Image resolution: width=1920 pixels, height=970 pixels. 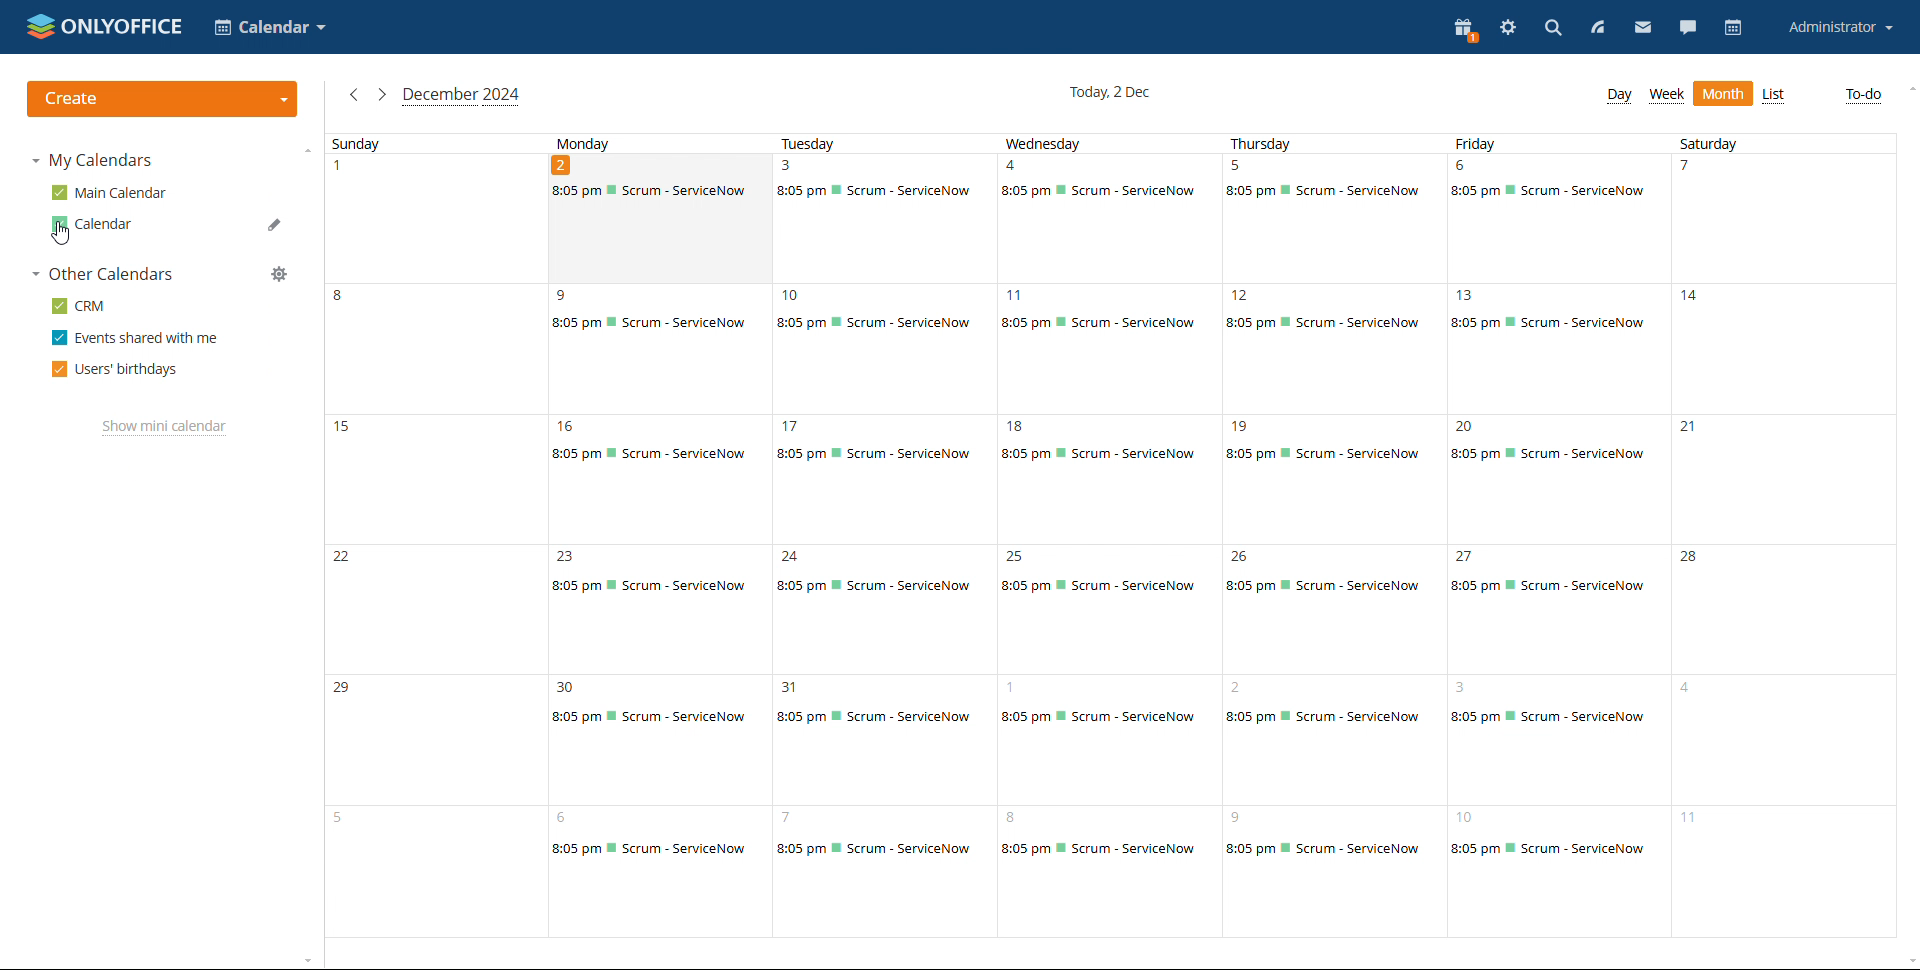 What do you see at coordinates (1551, 30) in the screenshot?
I see `search` at bounding box center [1551, 30].